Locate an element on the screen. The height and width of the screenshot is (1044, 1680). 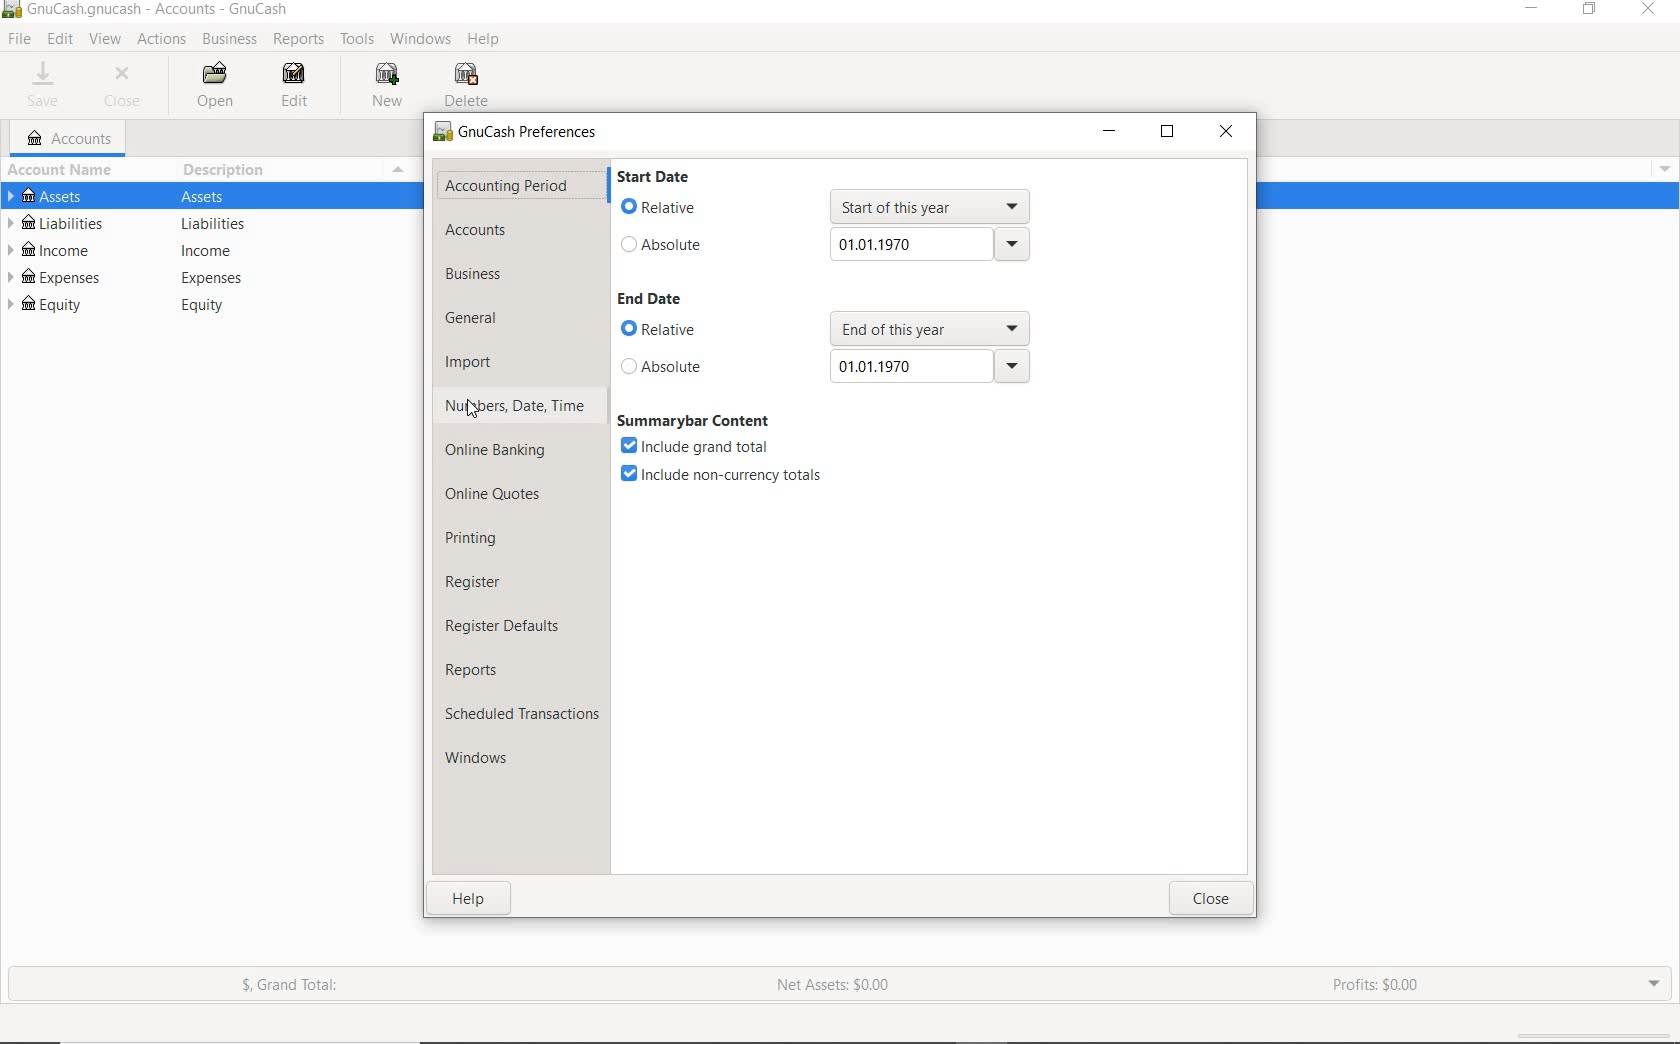
register is located at coordinates (487, 584).